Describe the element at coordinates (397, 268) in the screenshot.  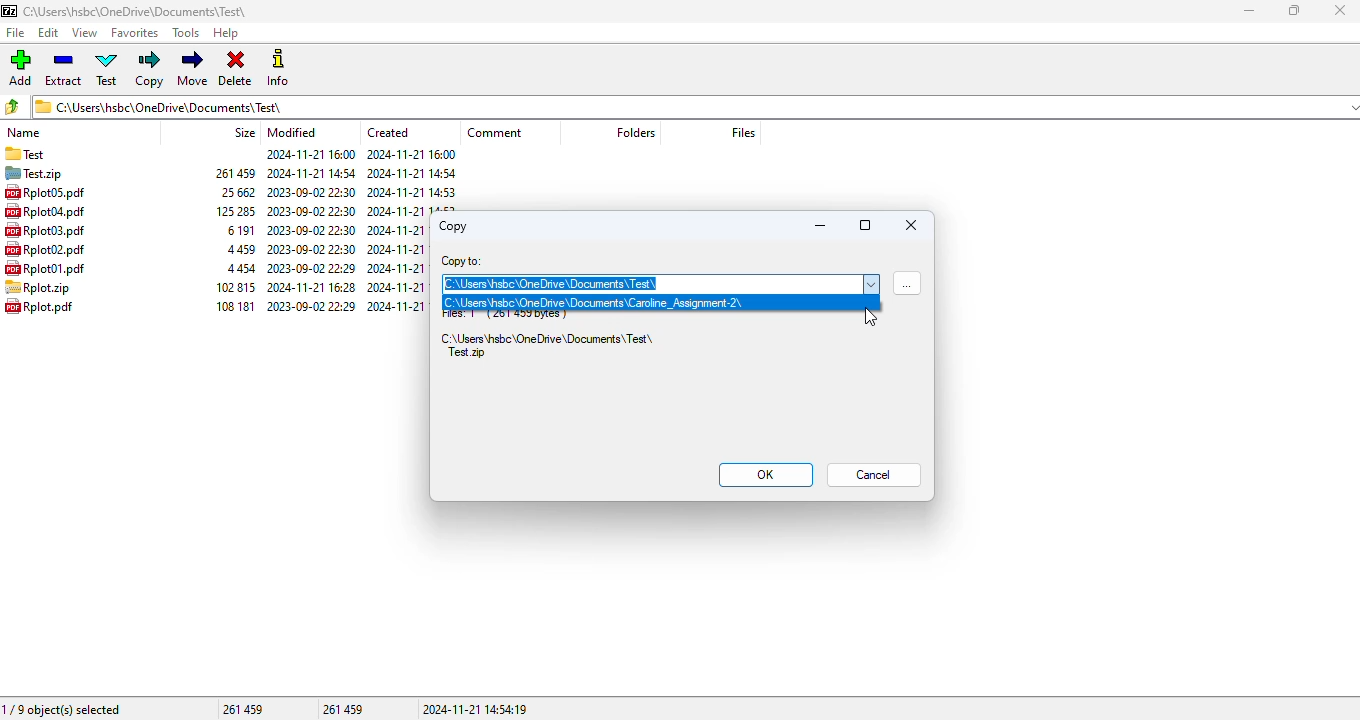
I see `created date & time` at that location.